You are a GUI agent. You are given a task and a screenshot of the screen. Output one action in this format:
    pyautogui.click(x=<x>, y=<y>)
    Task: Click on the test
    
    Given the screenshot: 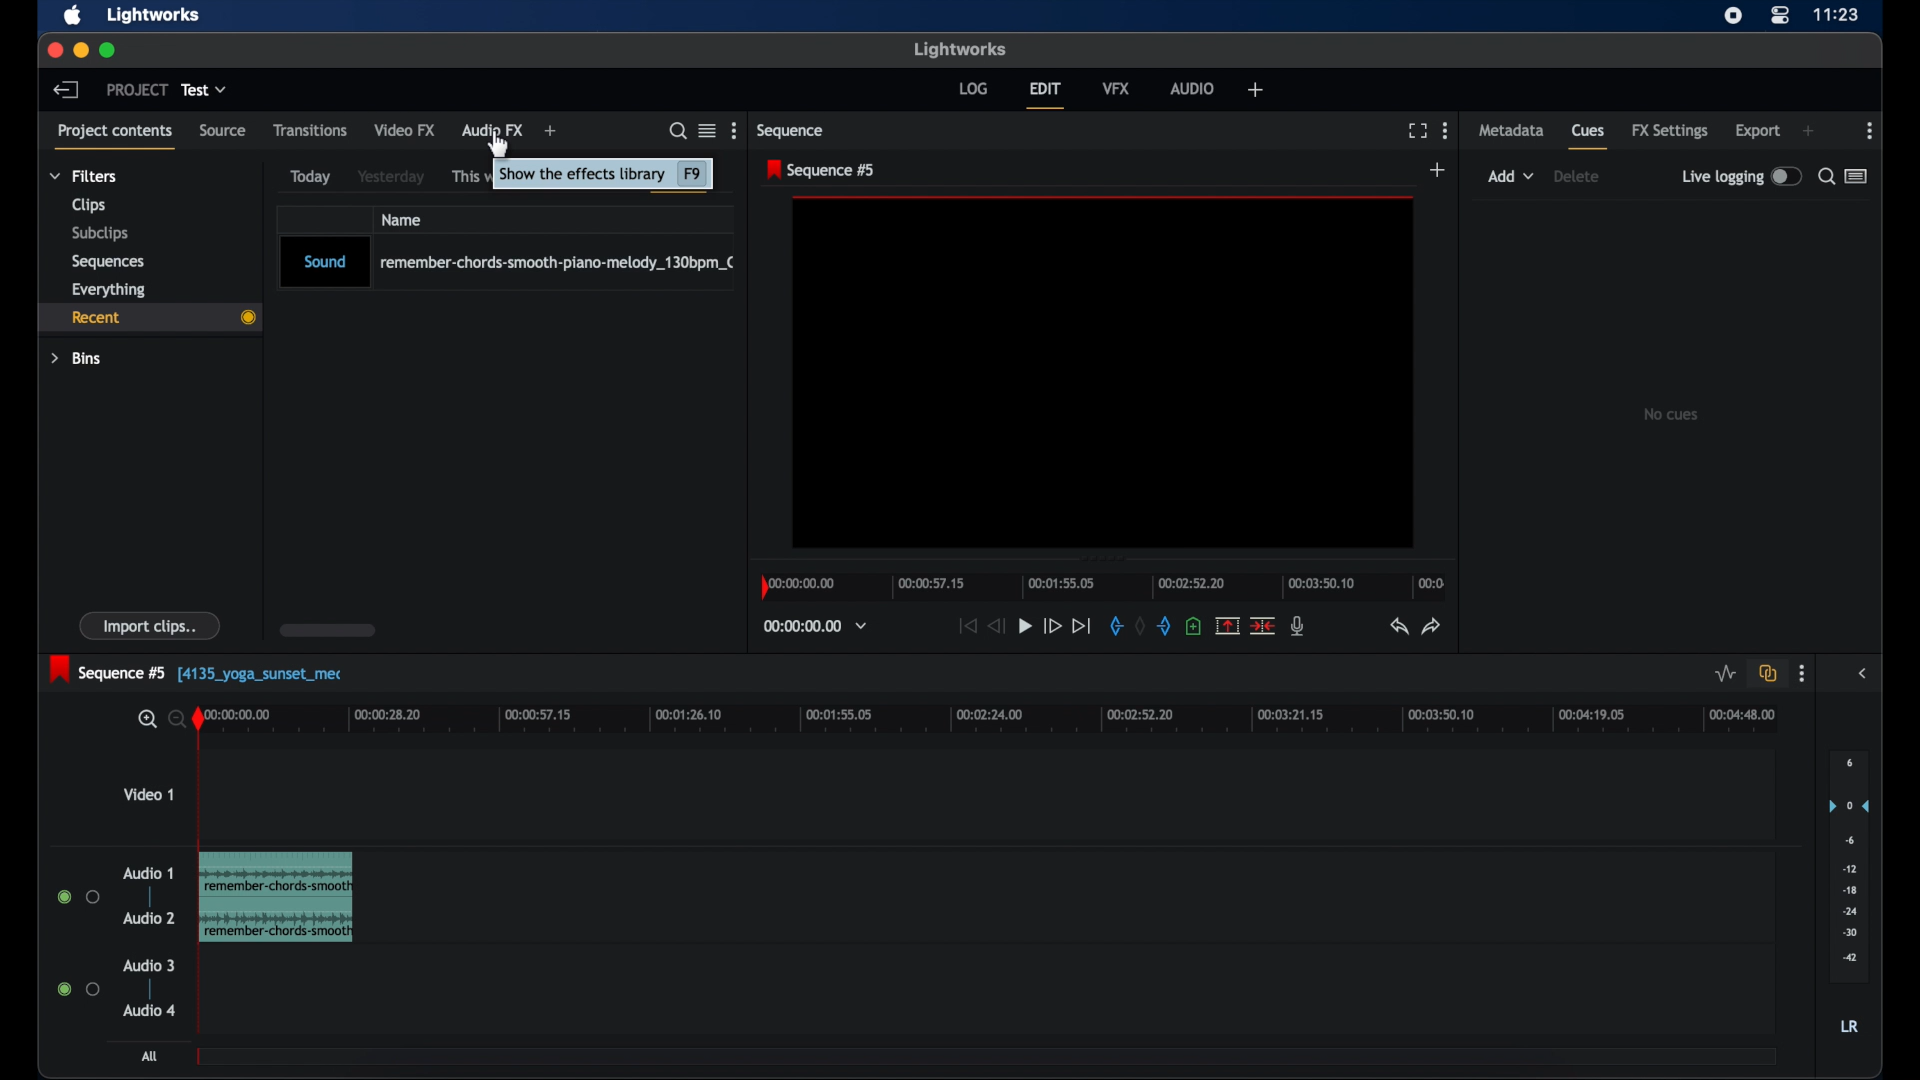 What is the action you would take?
    pyautogui.click(x=204, y=90)
    